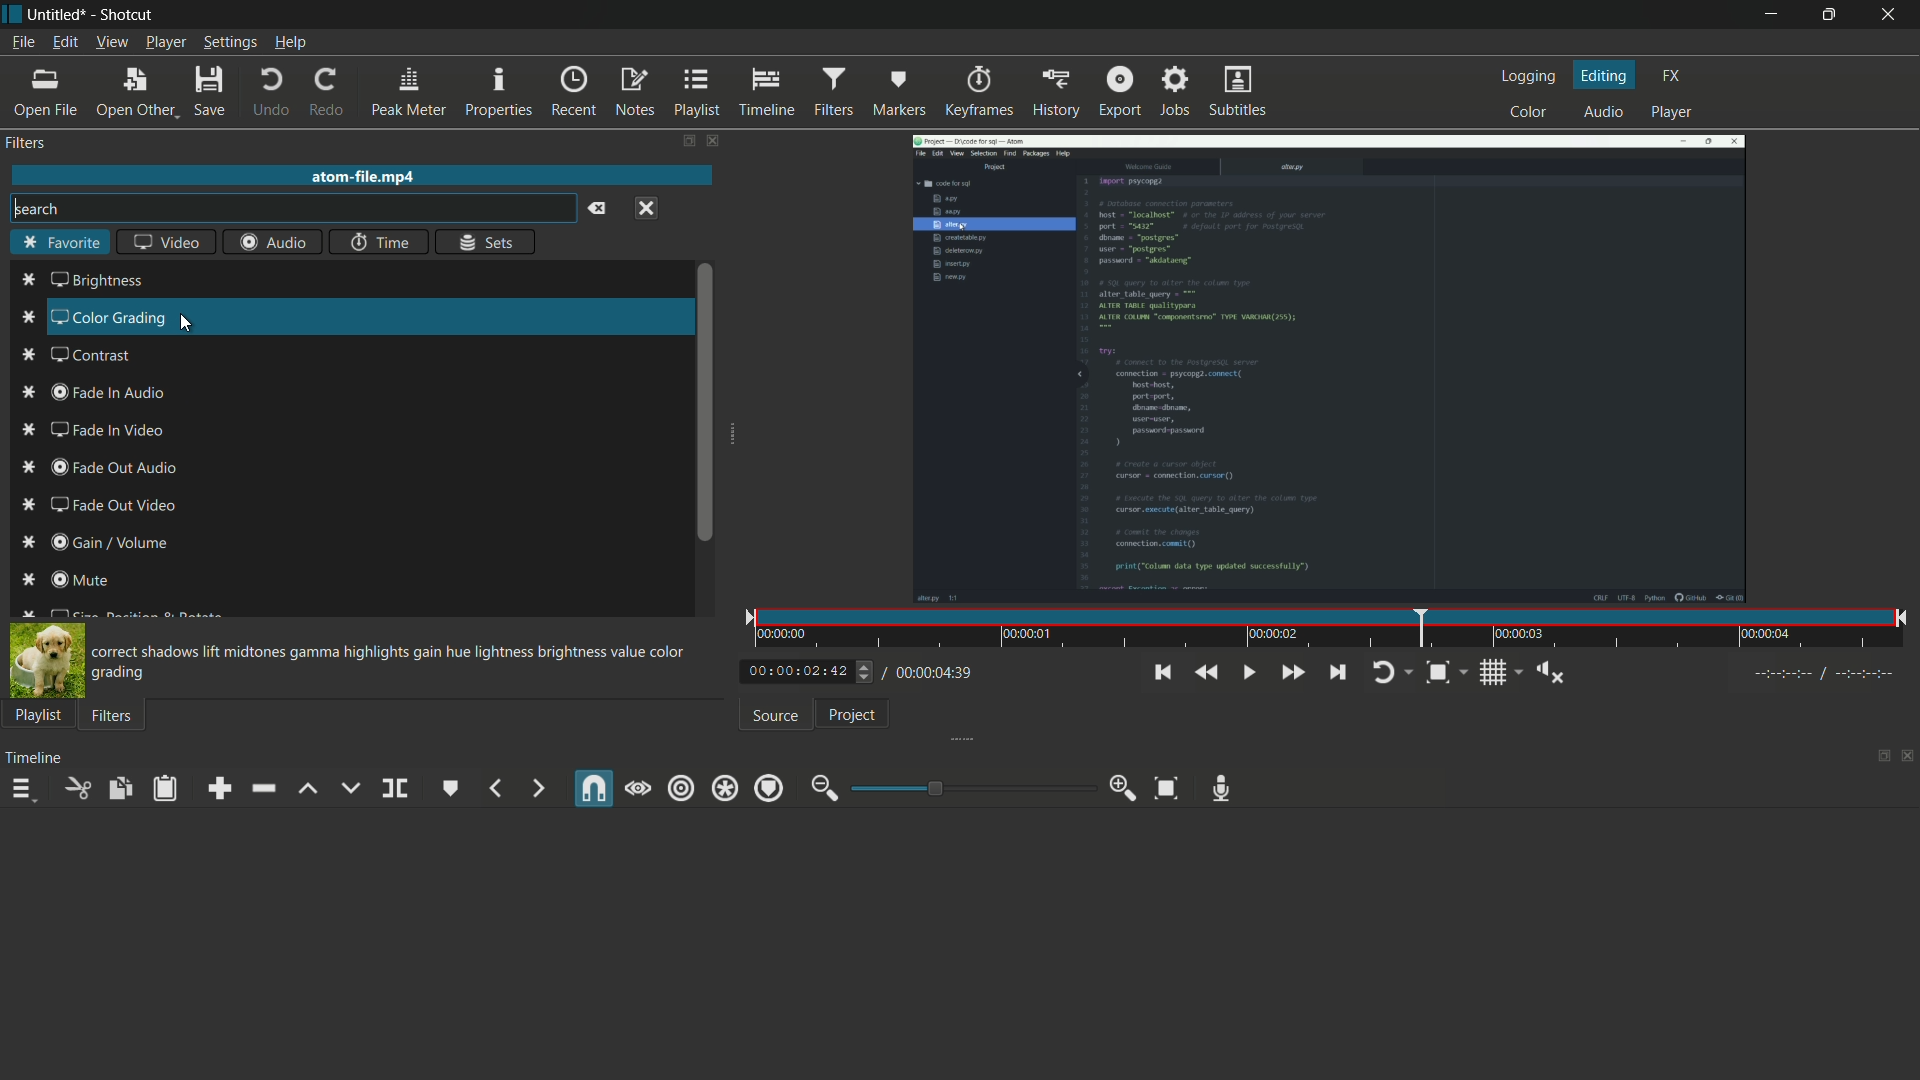 This screenshot has width=1920, height=1080. Describe the element at coordinates (1501, 671) in the screenshot. I see `toggle grid` at that location.